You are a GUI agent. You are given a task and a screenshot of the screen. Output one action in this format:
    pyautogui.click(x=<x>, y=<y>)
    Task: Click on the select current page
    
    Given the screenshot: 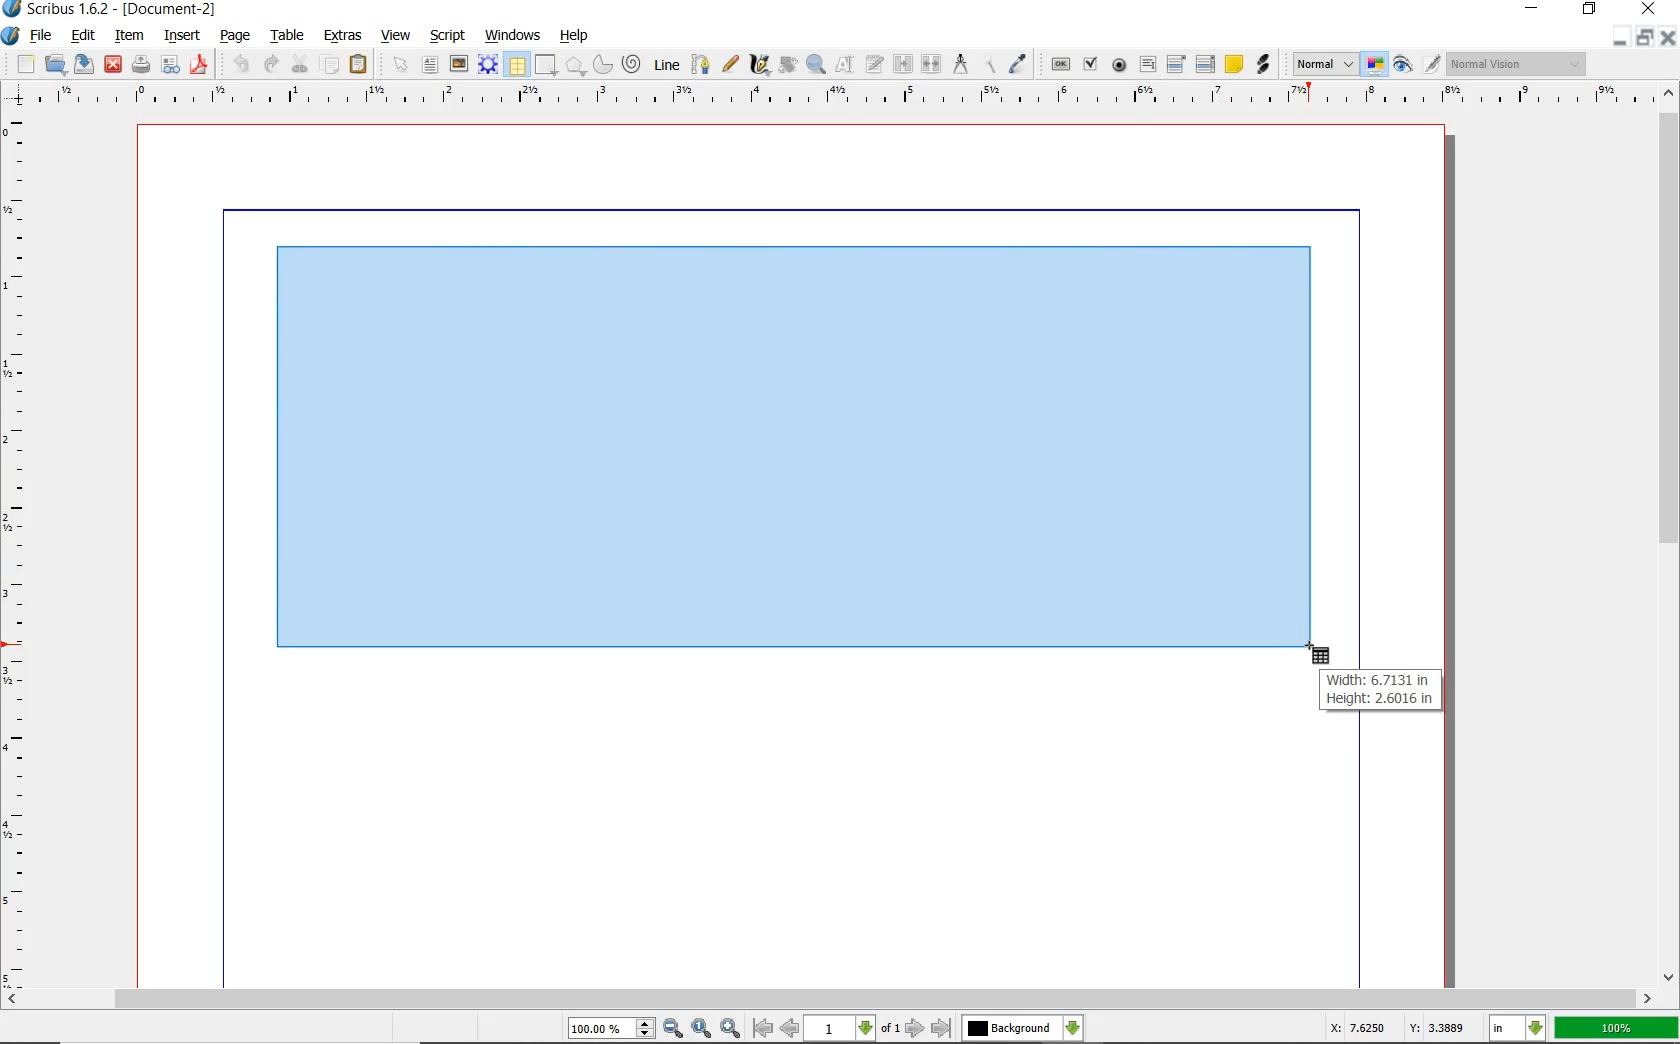 What is the action you would take?
    pyautogui.click(x=852, y=1029)
    